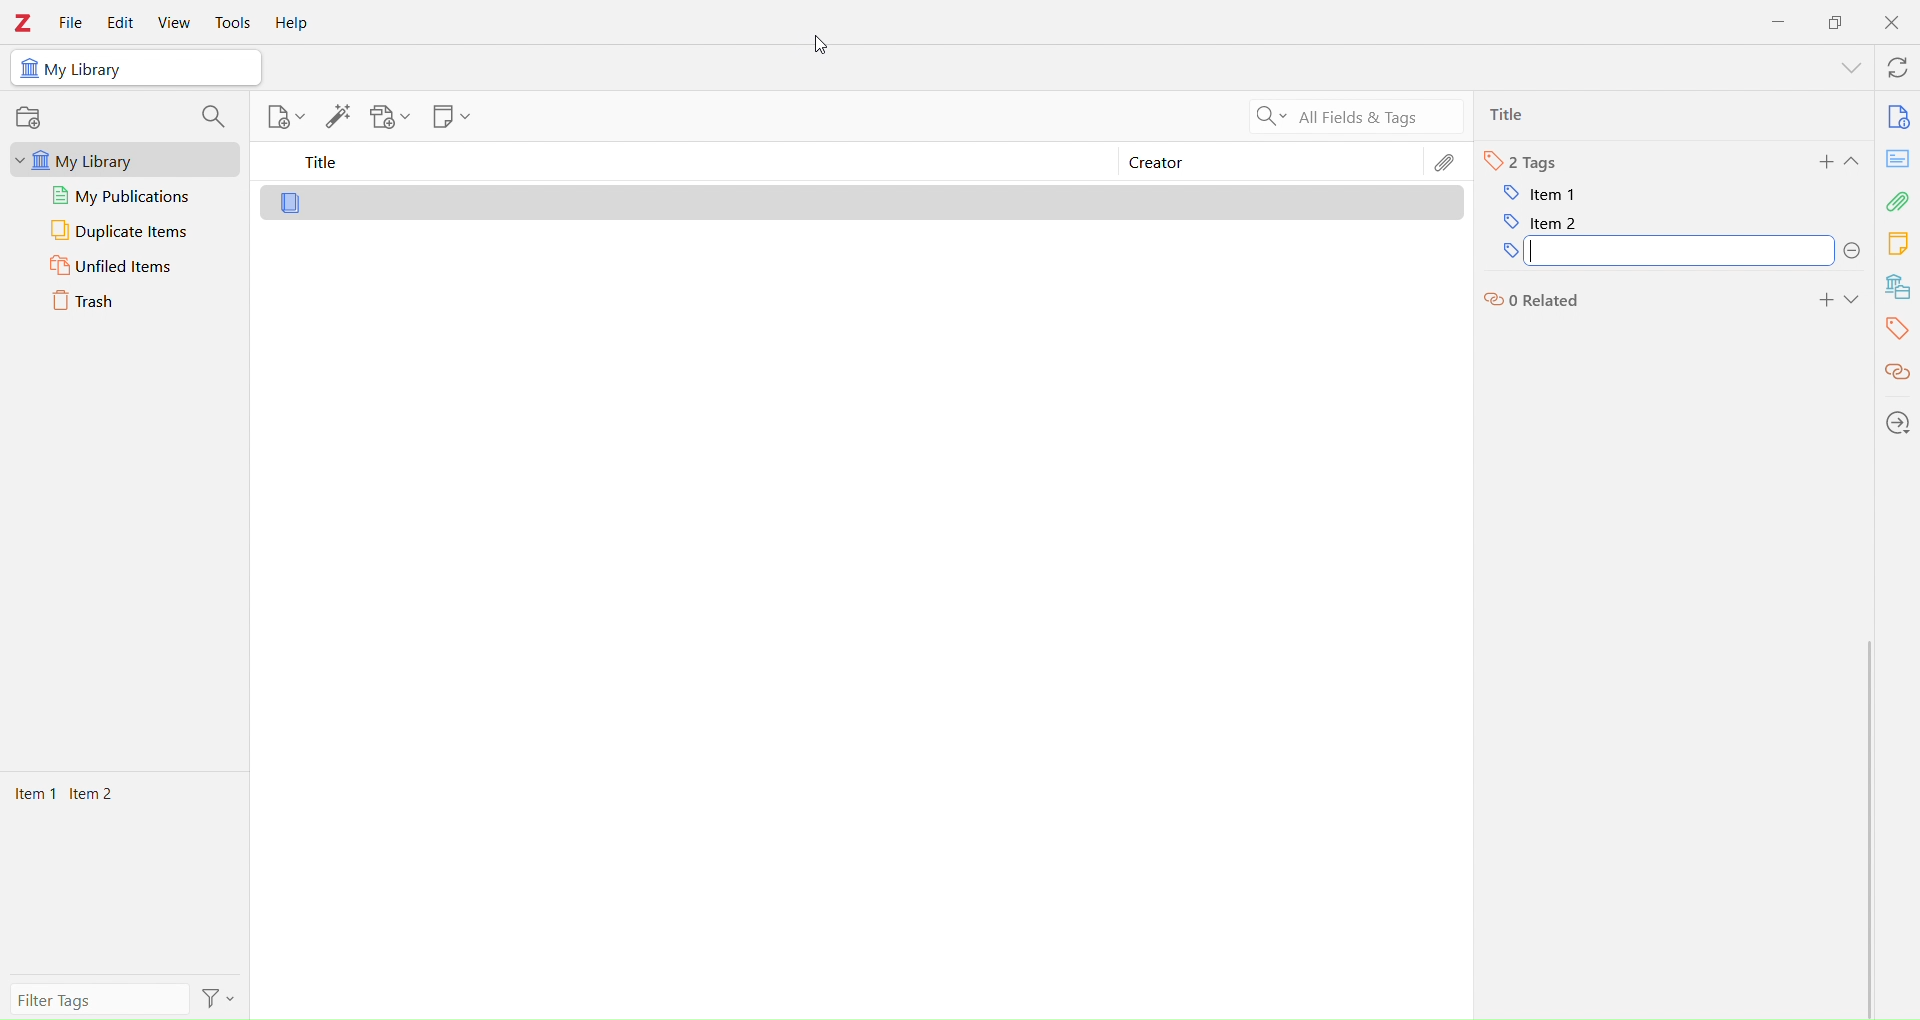  What do you see at coordinates (1897, 262) in the screenshot?
I see `Library tools bar` at bounding box center [1897, 262].